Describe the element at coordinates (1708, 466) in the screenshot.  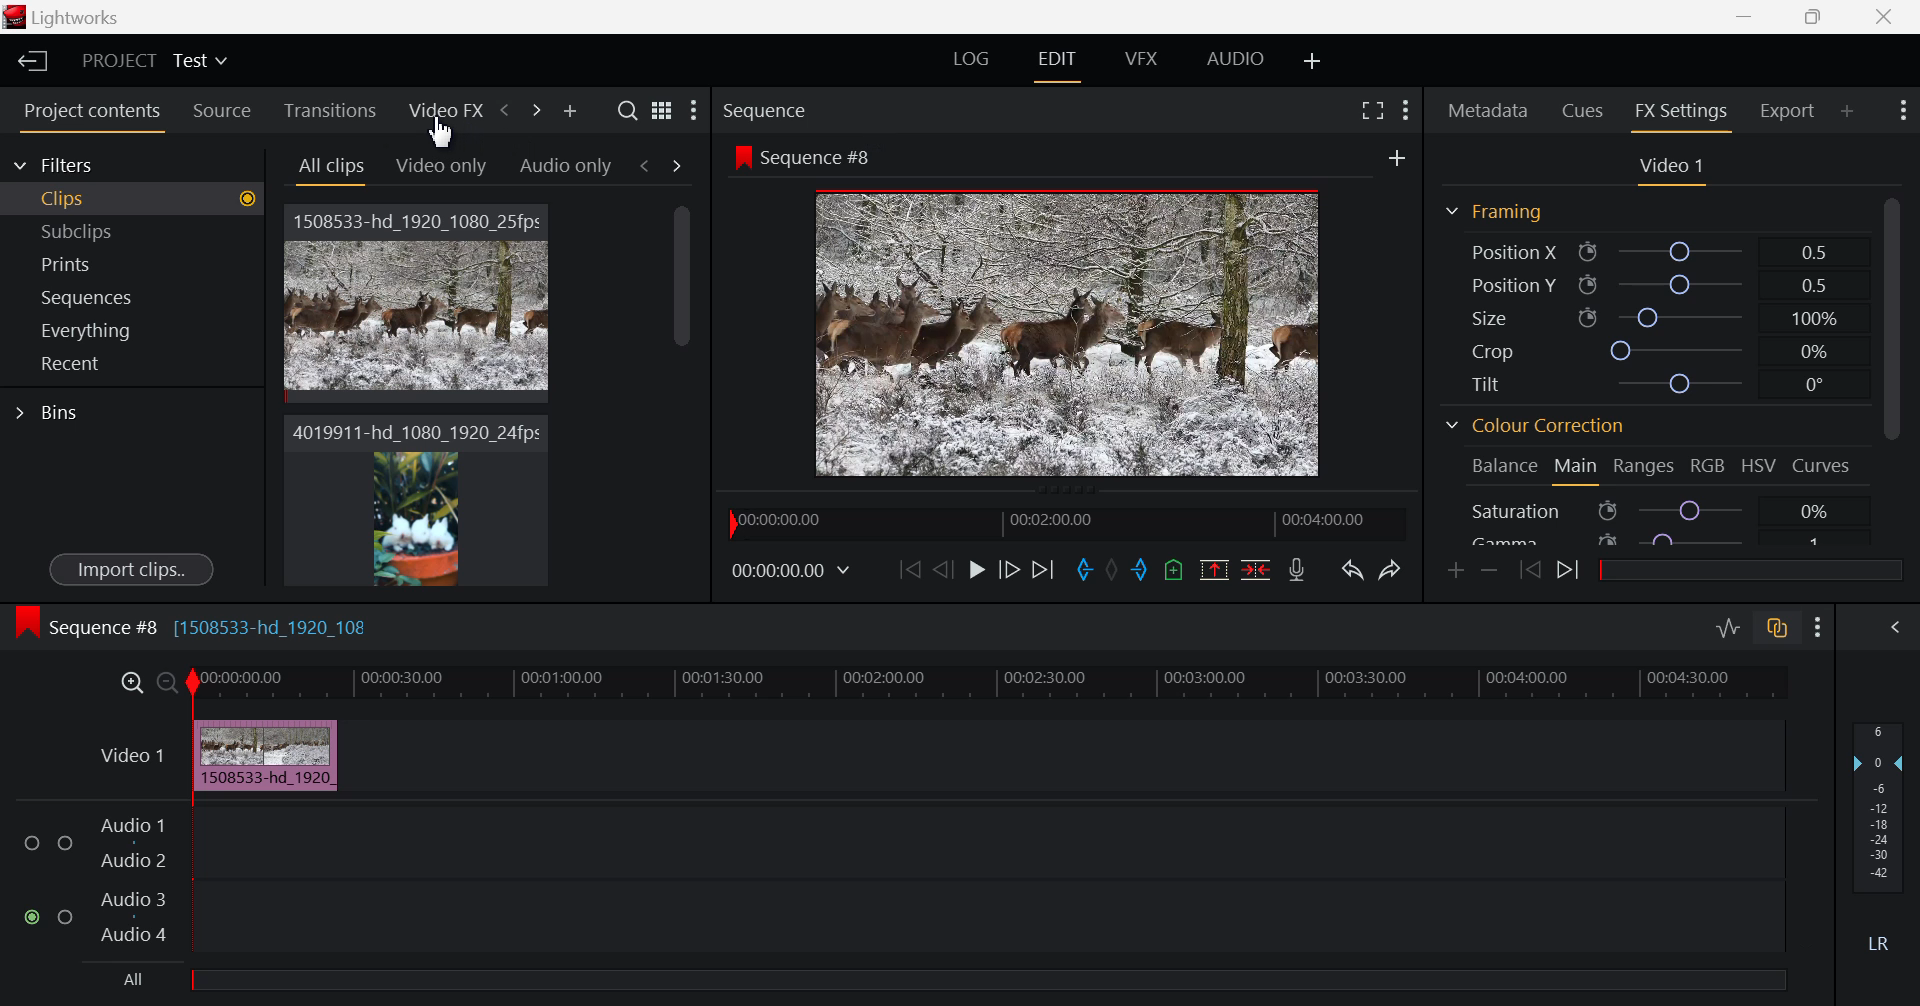
I see `RGB` at that location.